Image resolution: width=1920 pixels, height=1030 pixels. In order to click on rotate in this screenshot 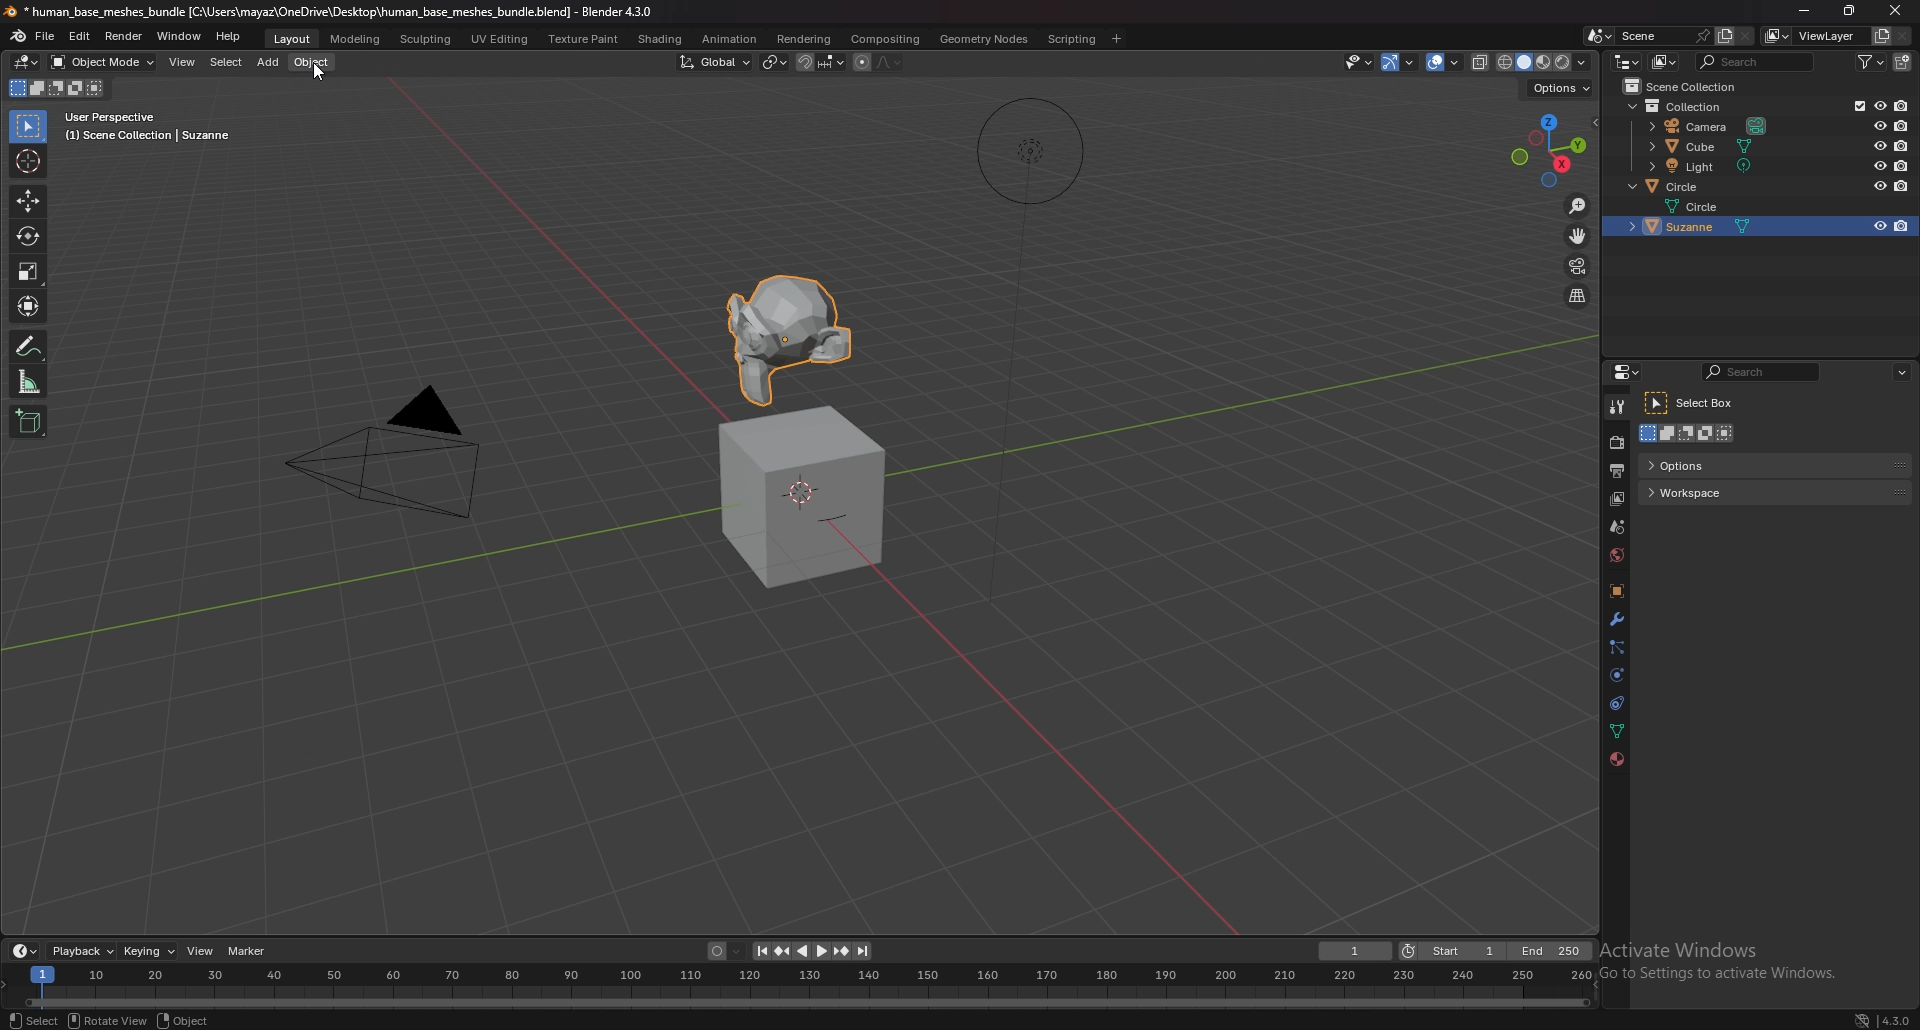, I will do `click(29, 235)`.